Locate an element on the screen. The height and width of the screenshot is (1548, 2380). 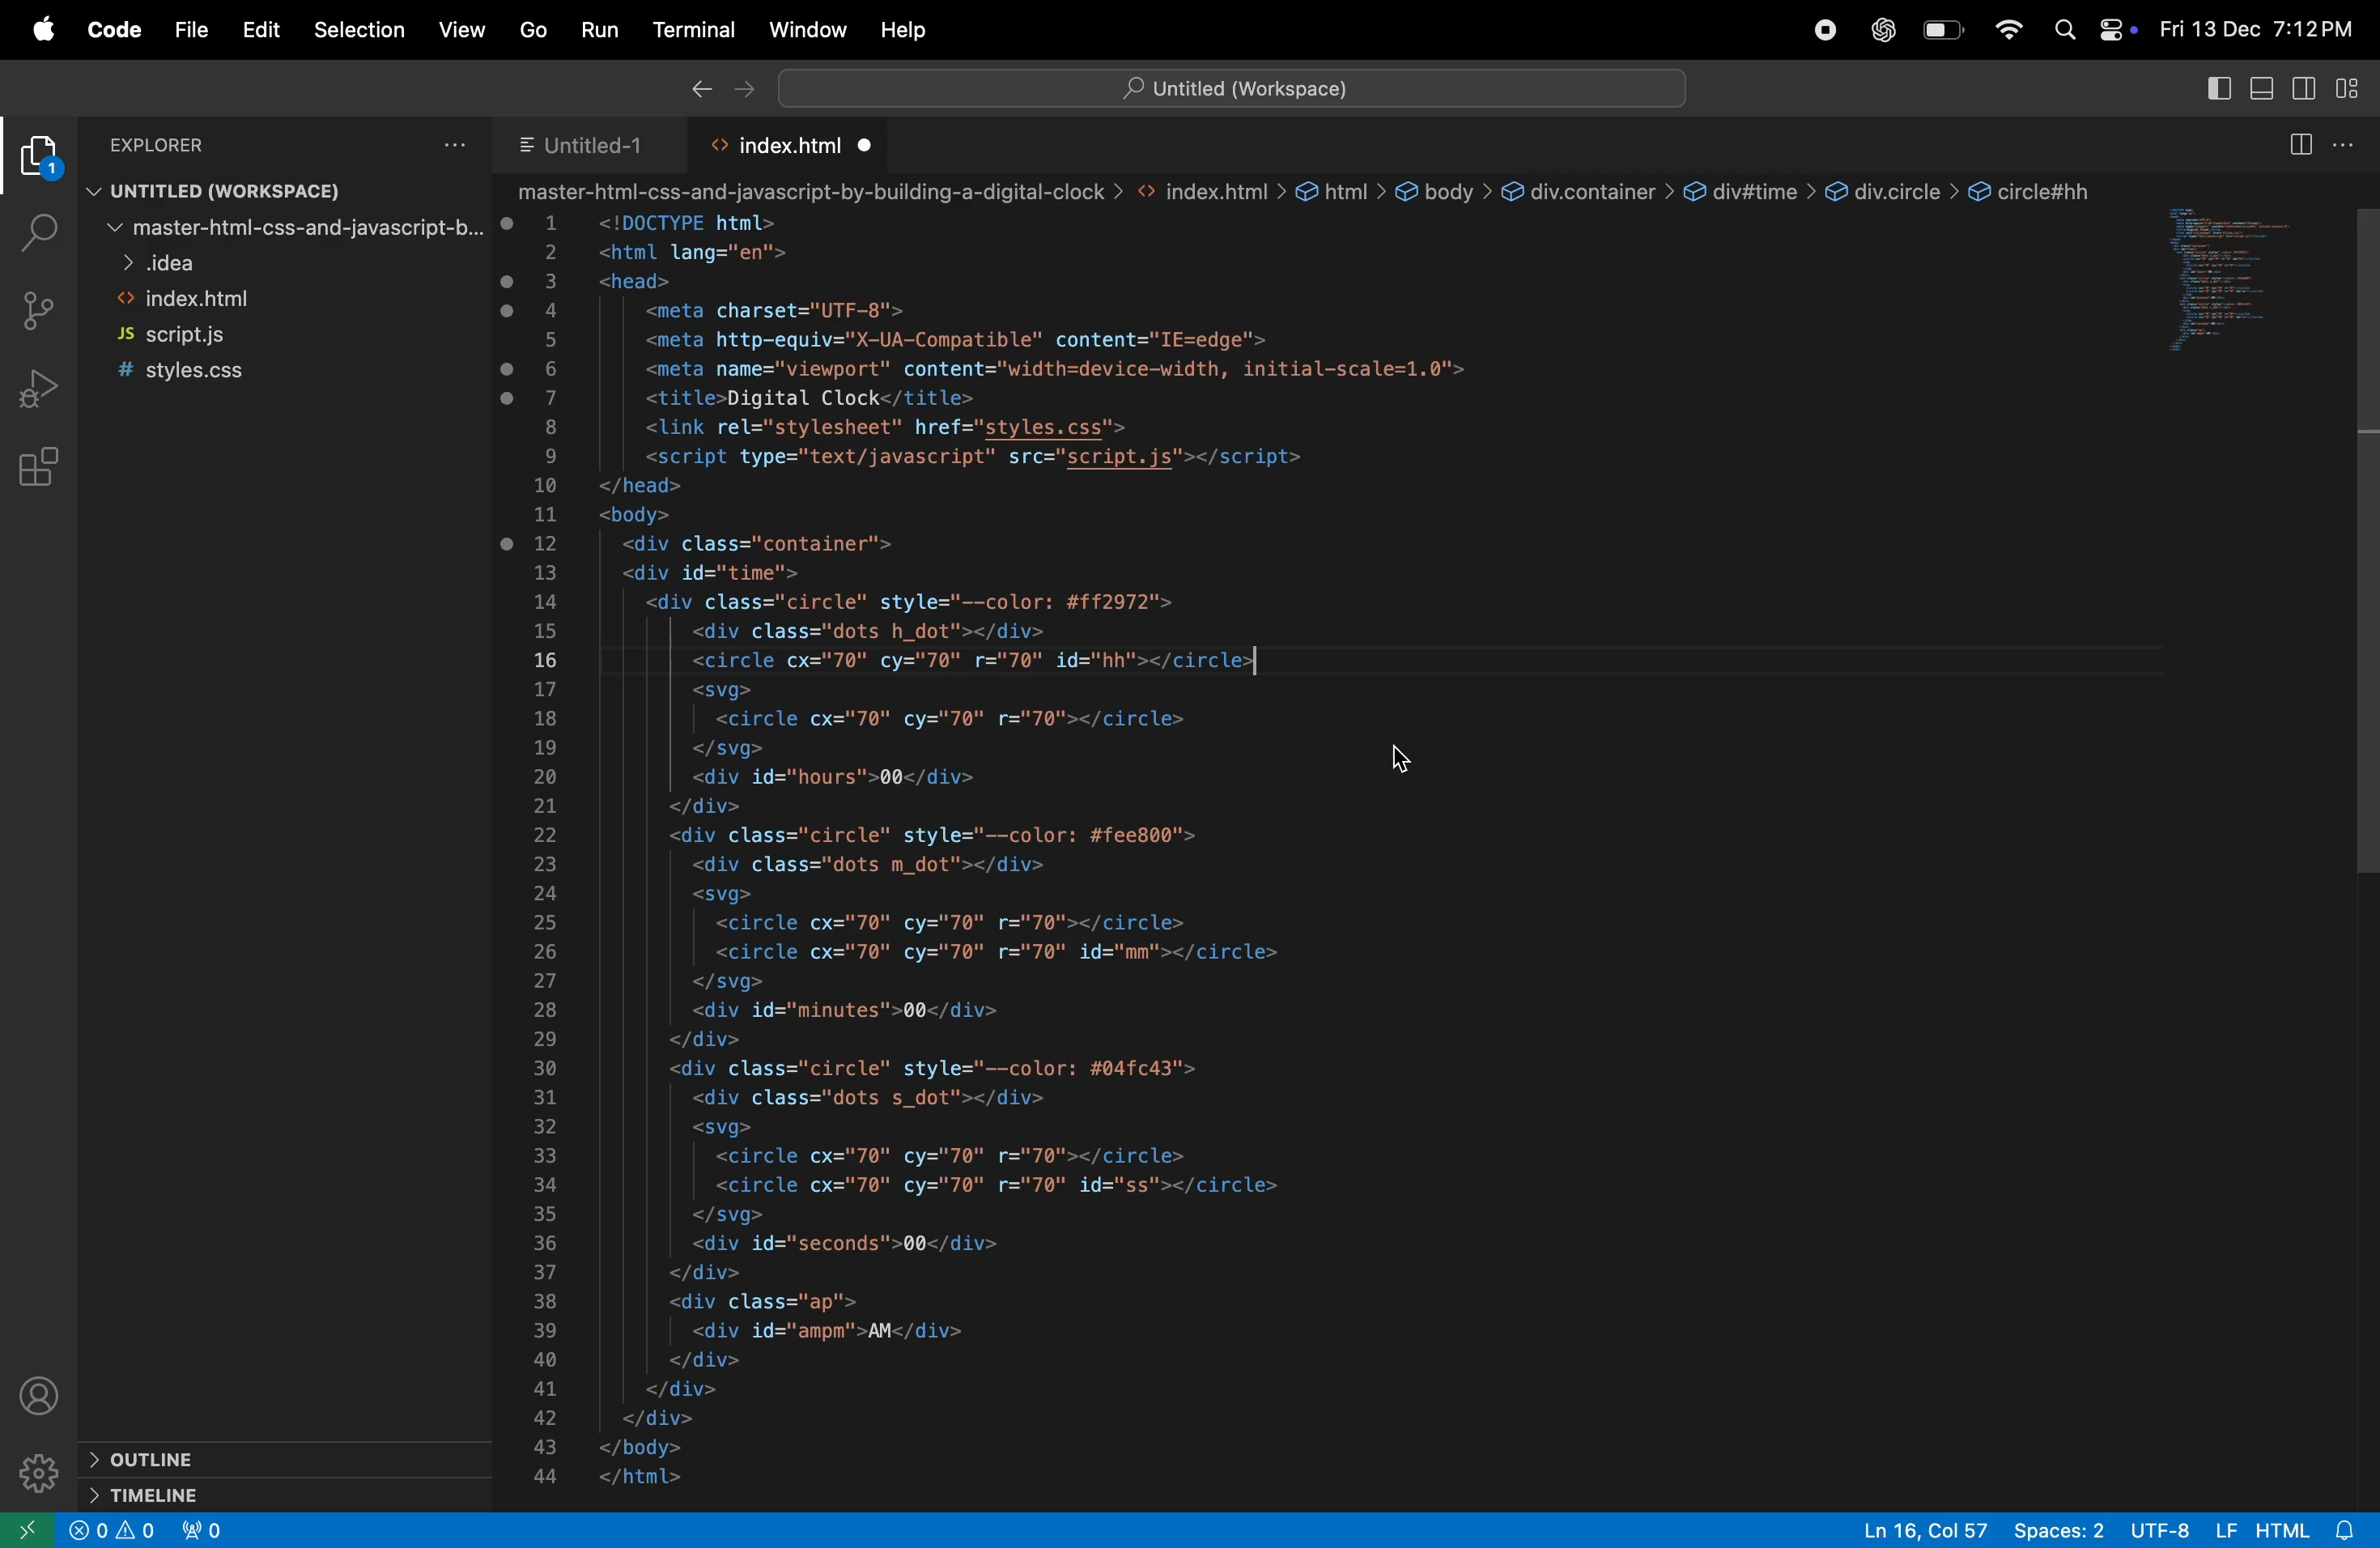
options is located at coordinates (2347, 145).